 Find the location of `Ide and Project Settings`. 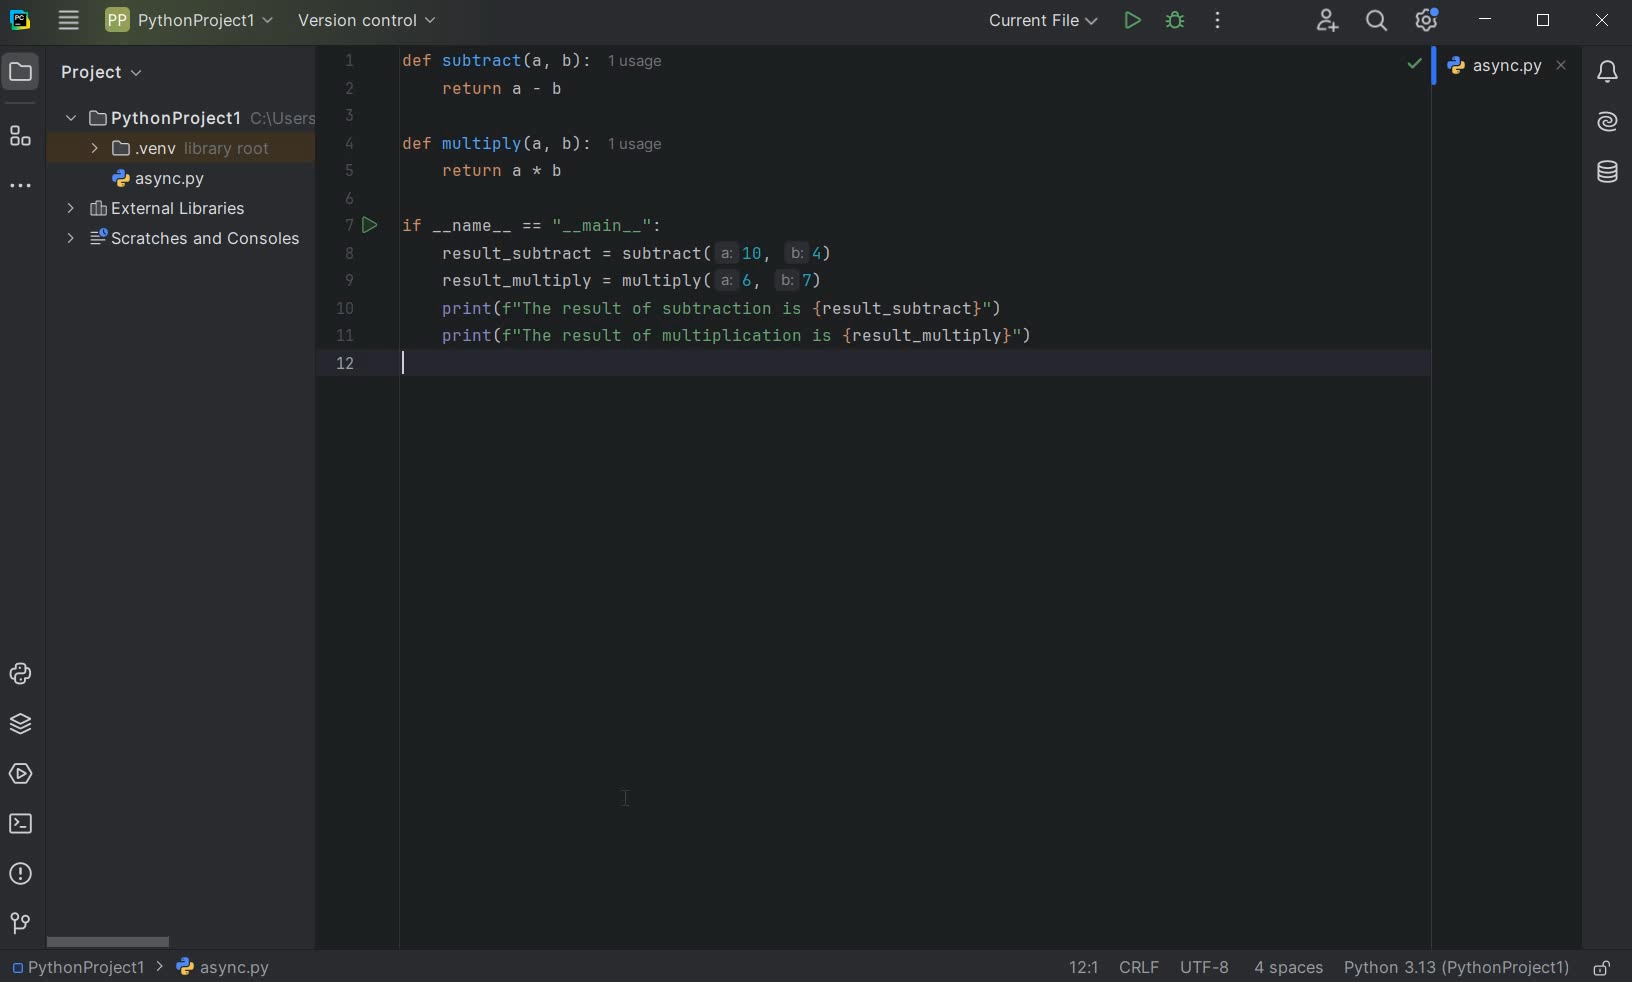

Ide and Project Settings is located at coordinates (1430, 24).